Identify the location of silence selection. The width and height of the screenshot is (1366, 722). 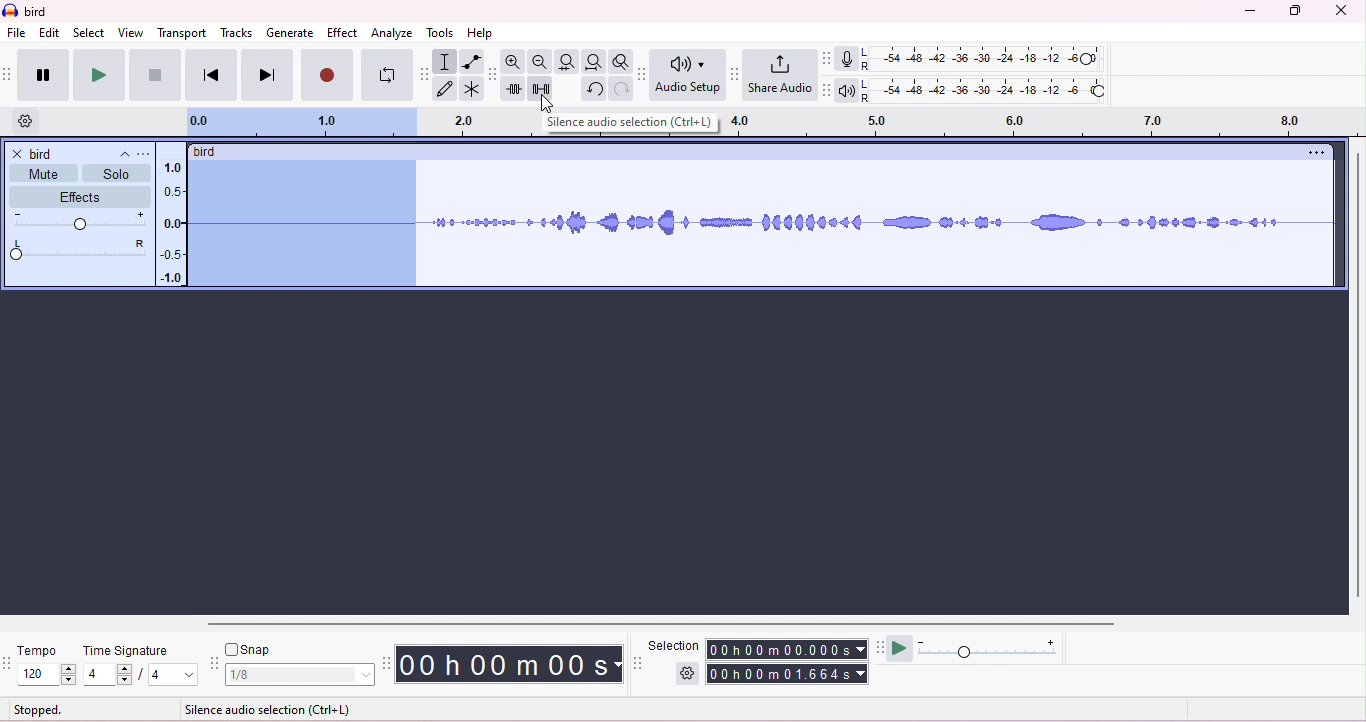
(544, 89).